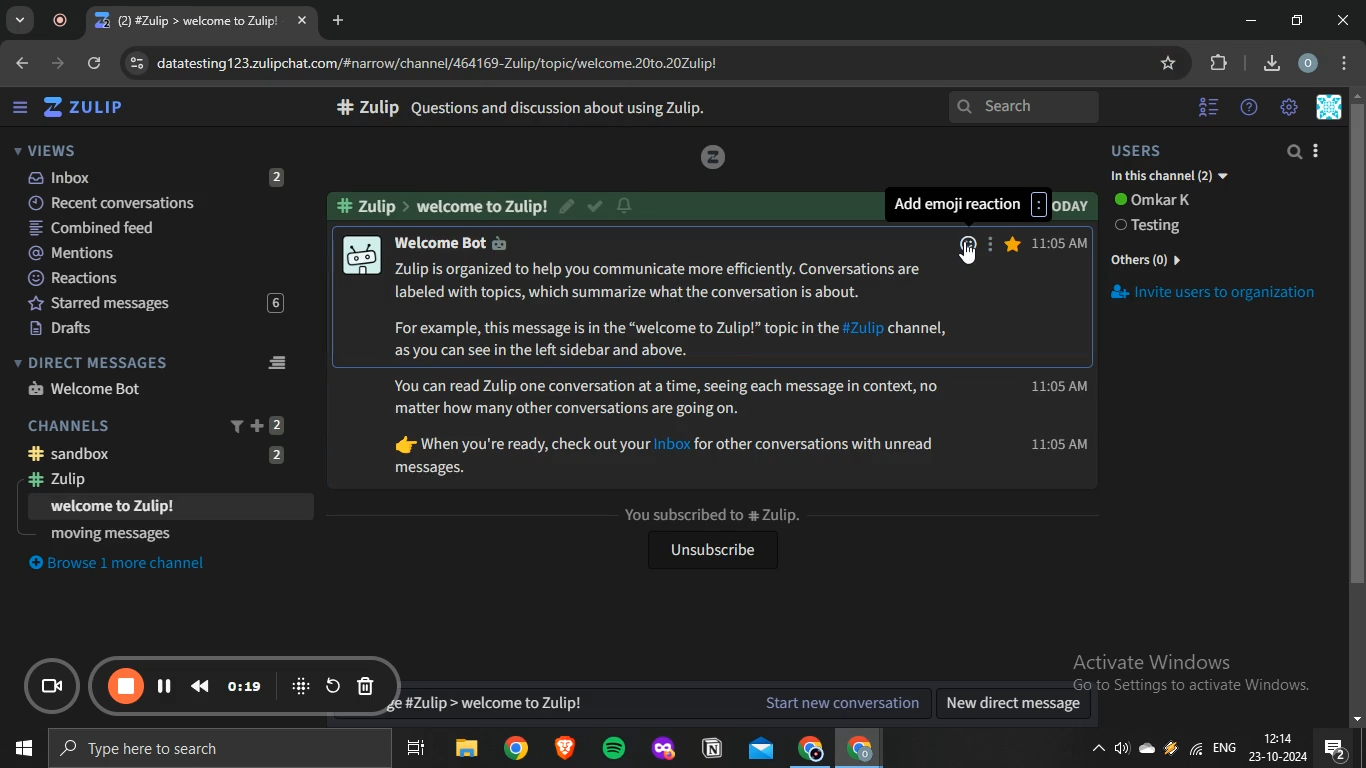 The height and width of the screenshot is (768, 1366). I want to click on notifications, so click(1335, 749).